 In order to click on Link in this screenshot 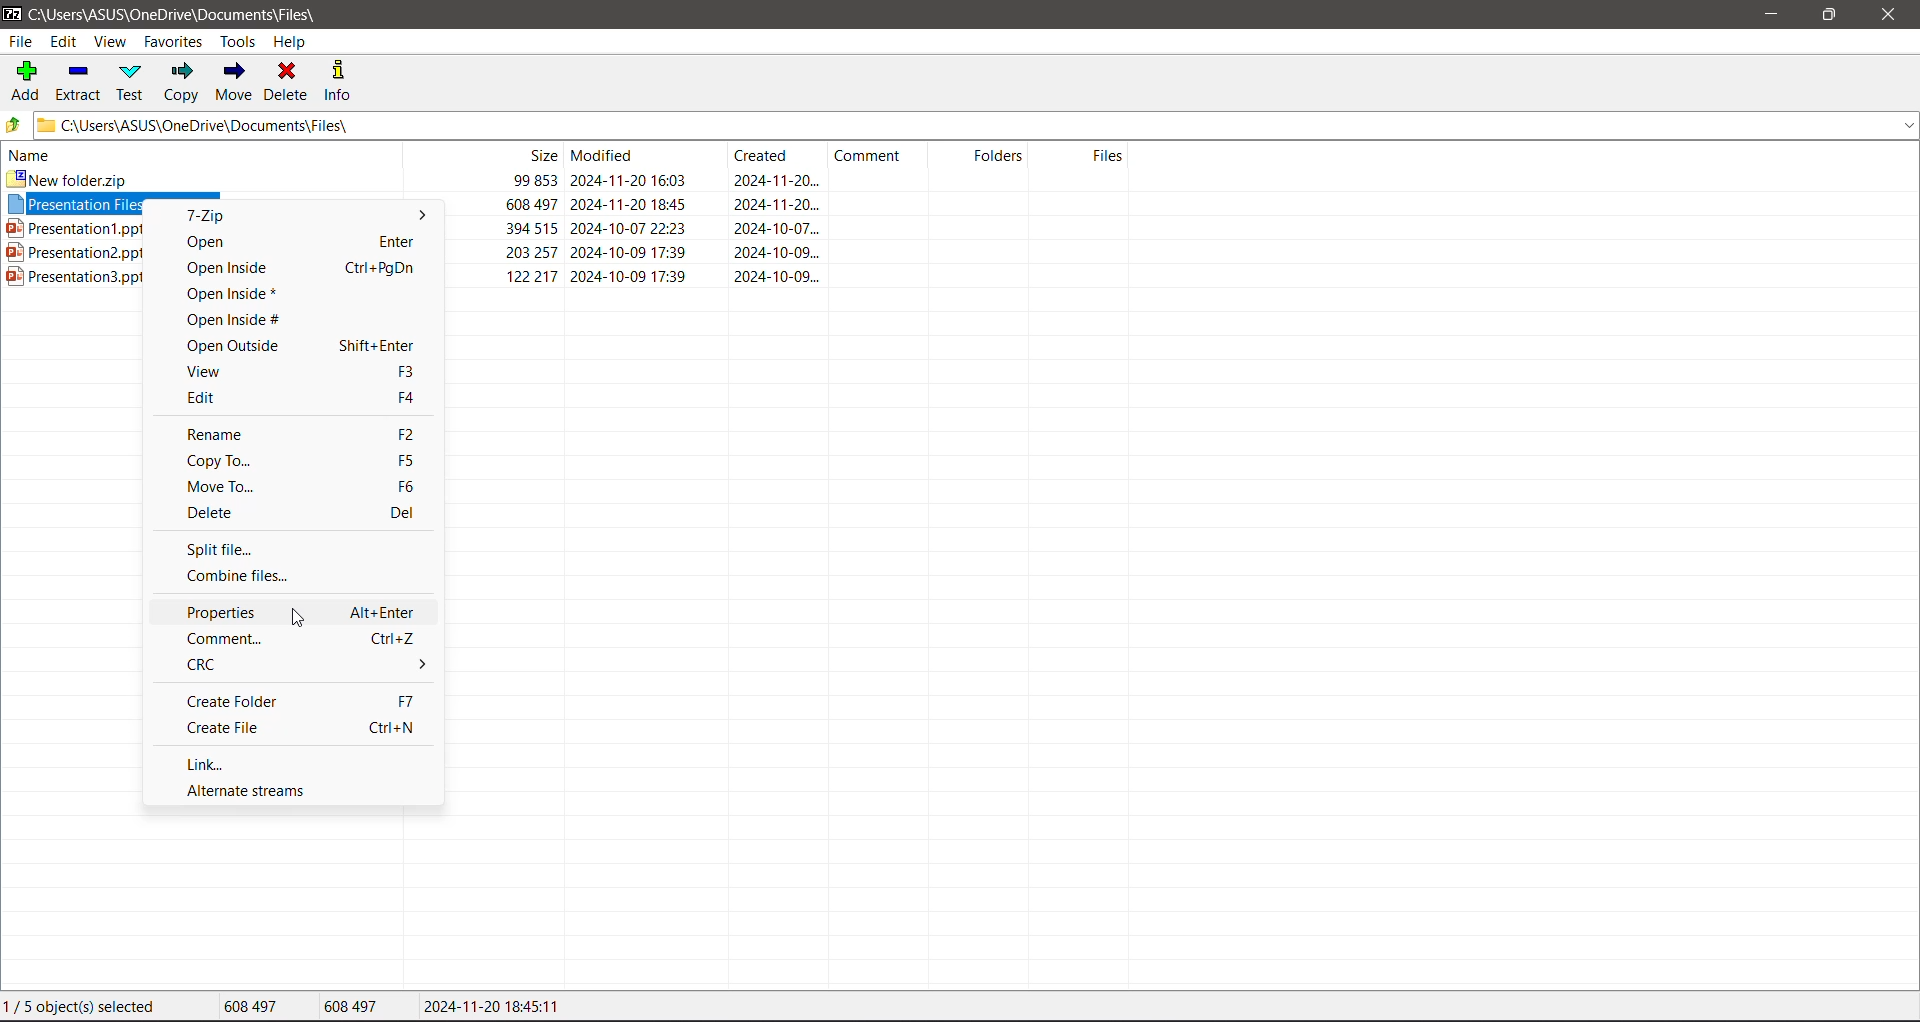, I will do `click(212, 762)`.